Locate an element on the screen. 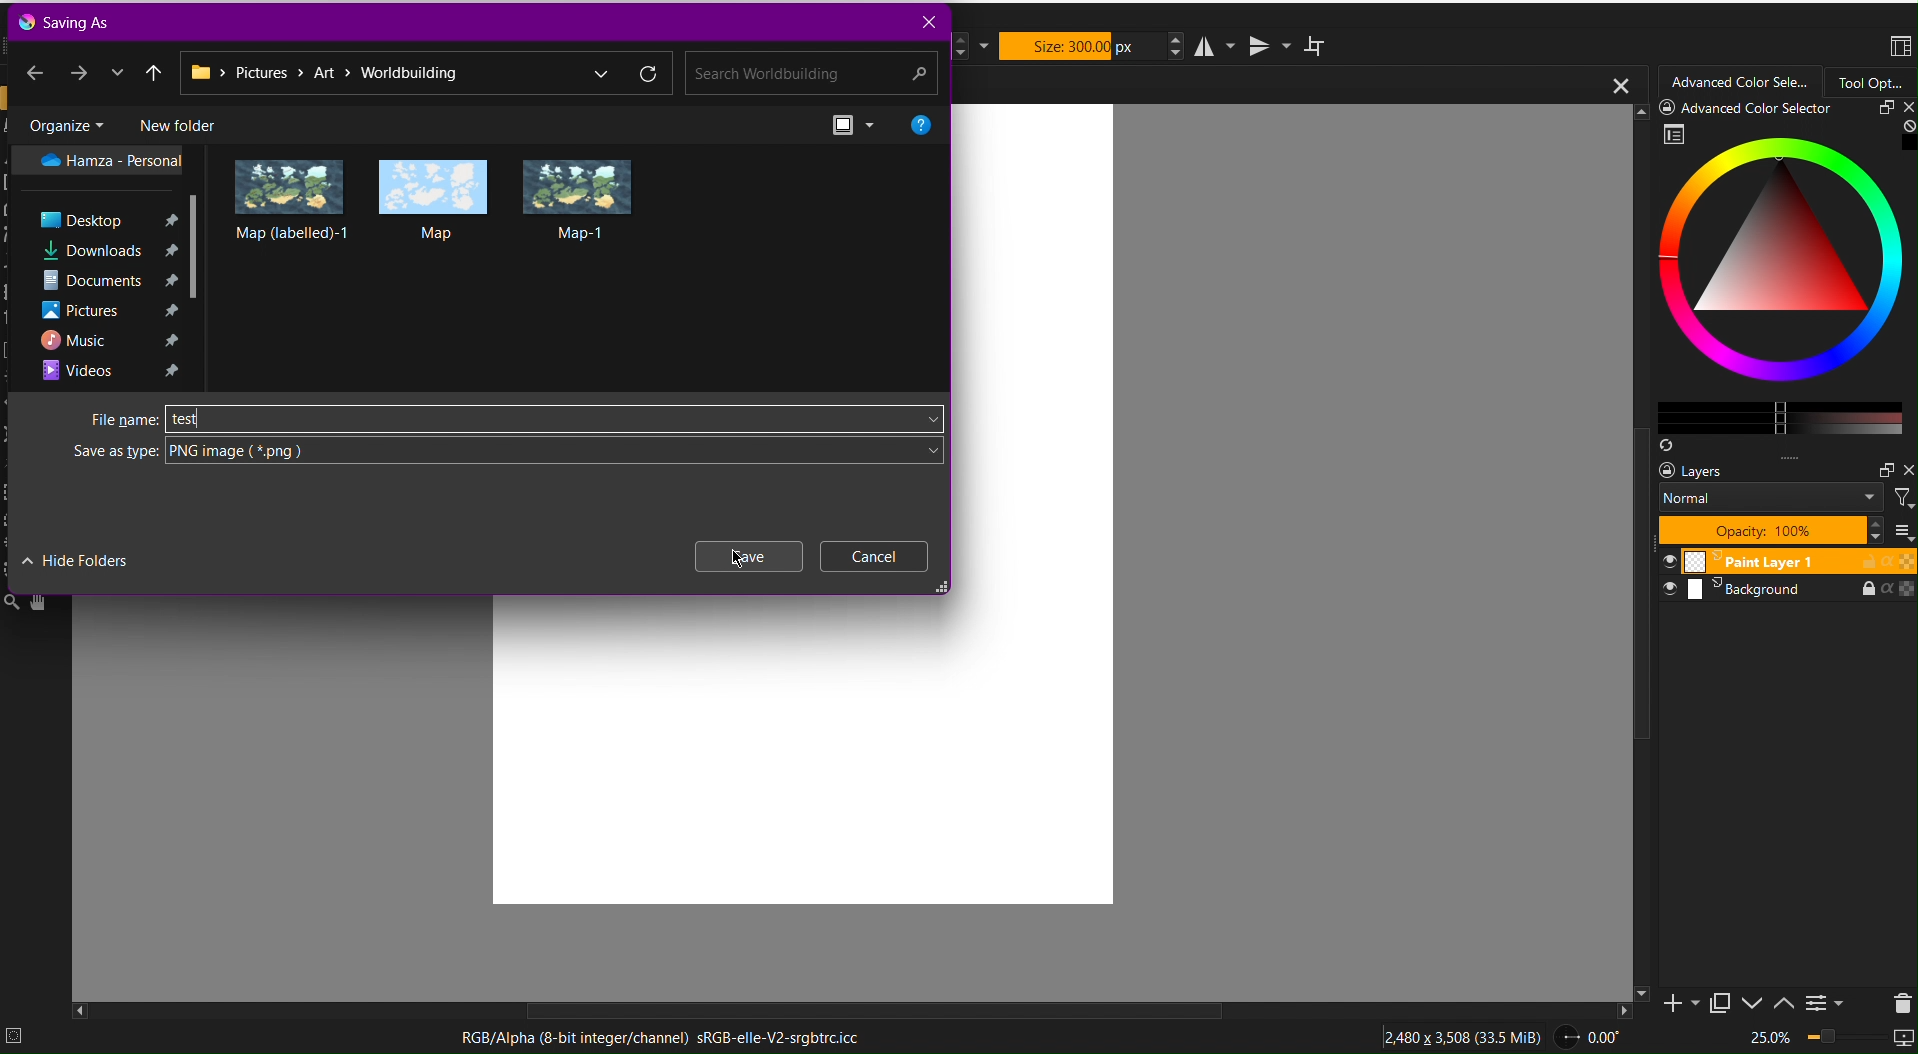 Image resolution: width=1918 pixels, height=1054 pixels. Test is located at coordinates (187, 419).